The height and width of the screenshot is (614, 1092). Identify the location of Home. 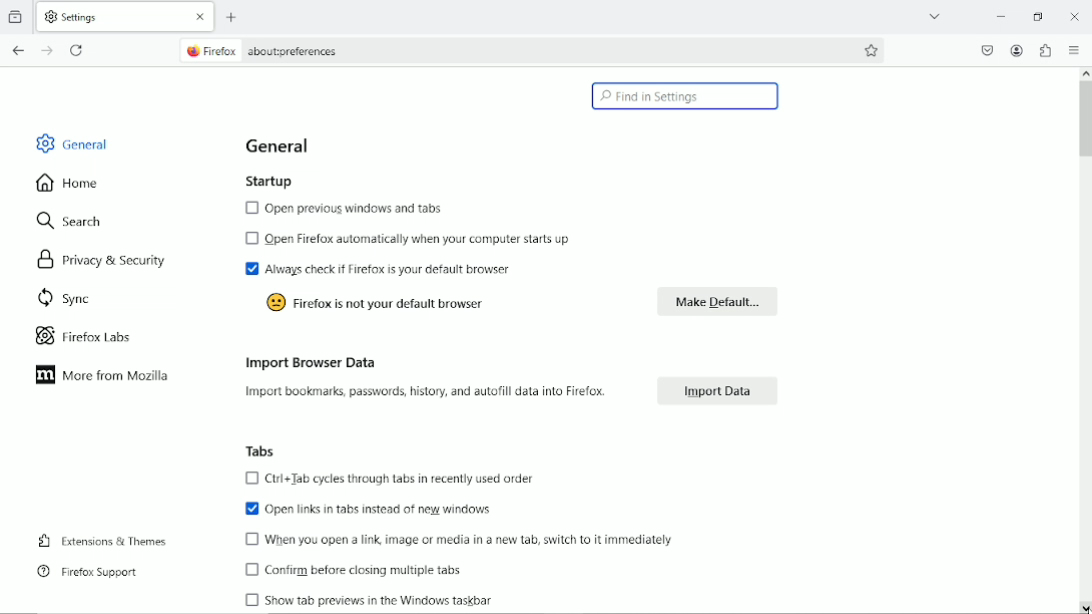
(68, 183).